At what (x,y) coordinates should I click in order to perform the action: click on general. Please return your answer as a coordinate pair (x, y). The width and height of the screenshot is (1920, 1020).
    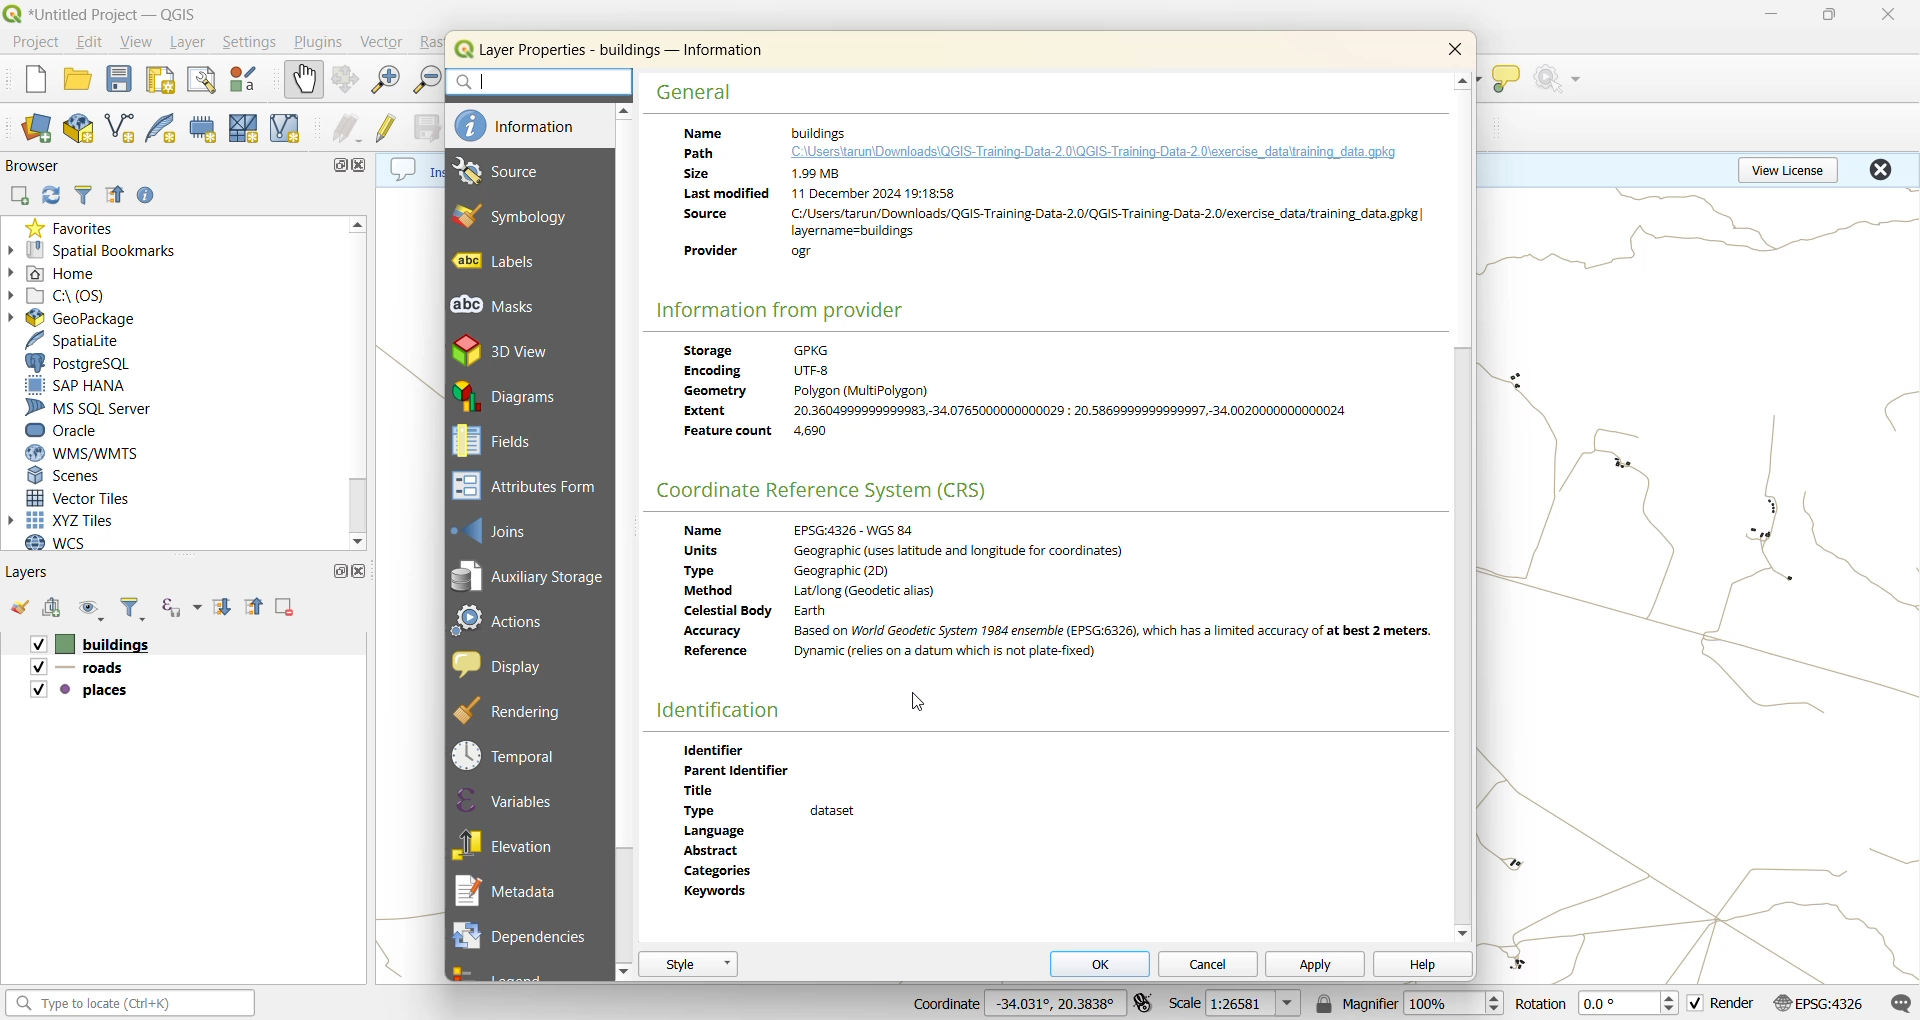
    Looking at the image, I should click on (699, 98).